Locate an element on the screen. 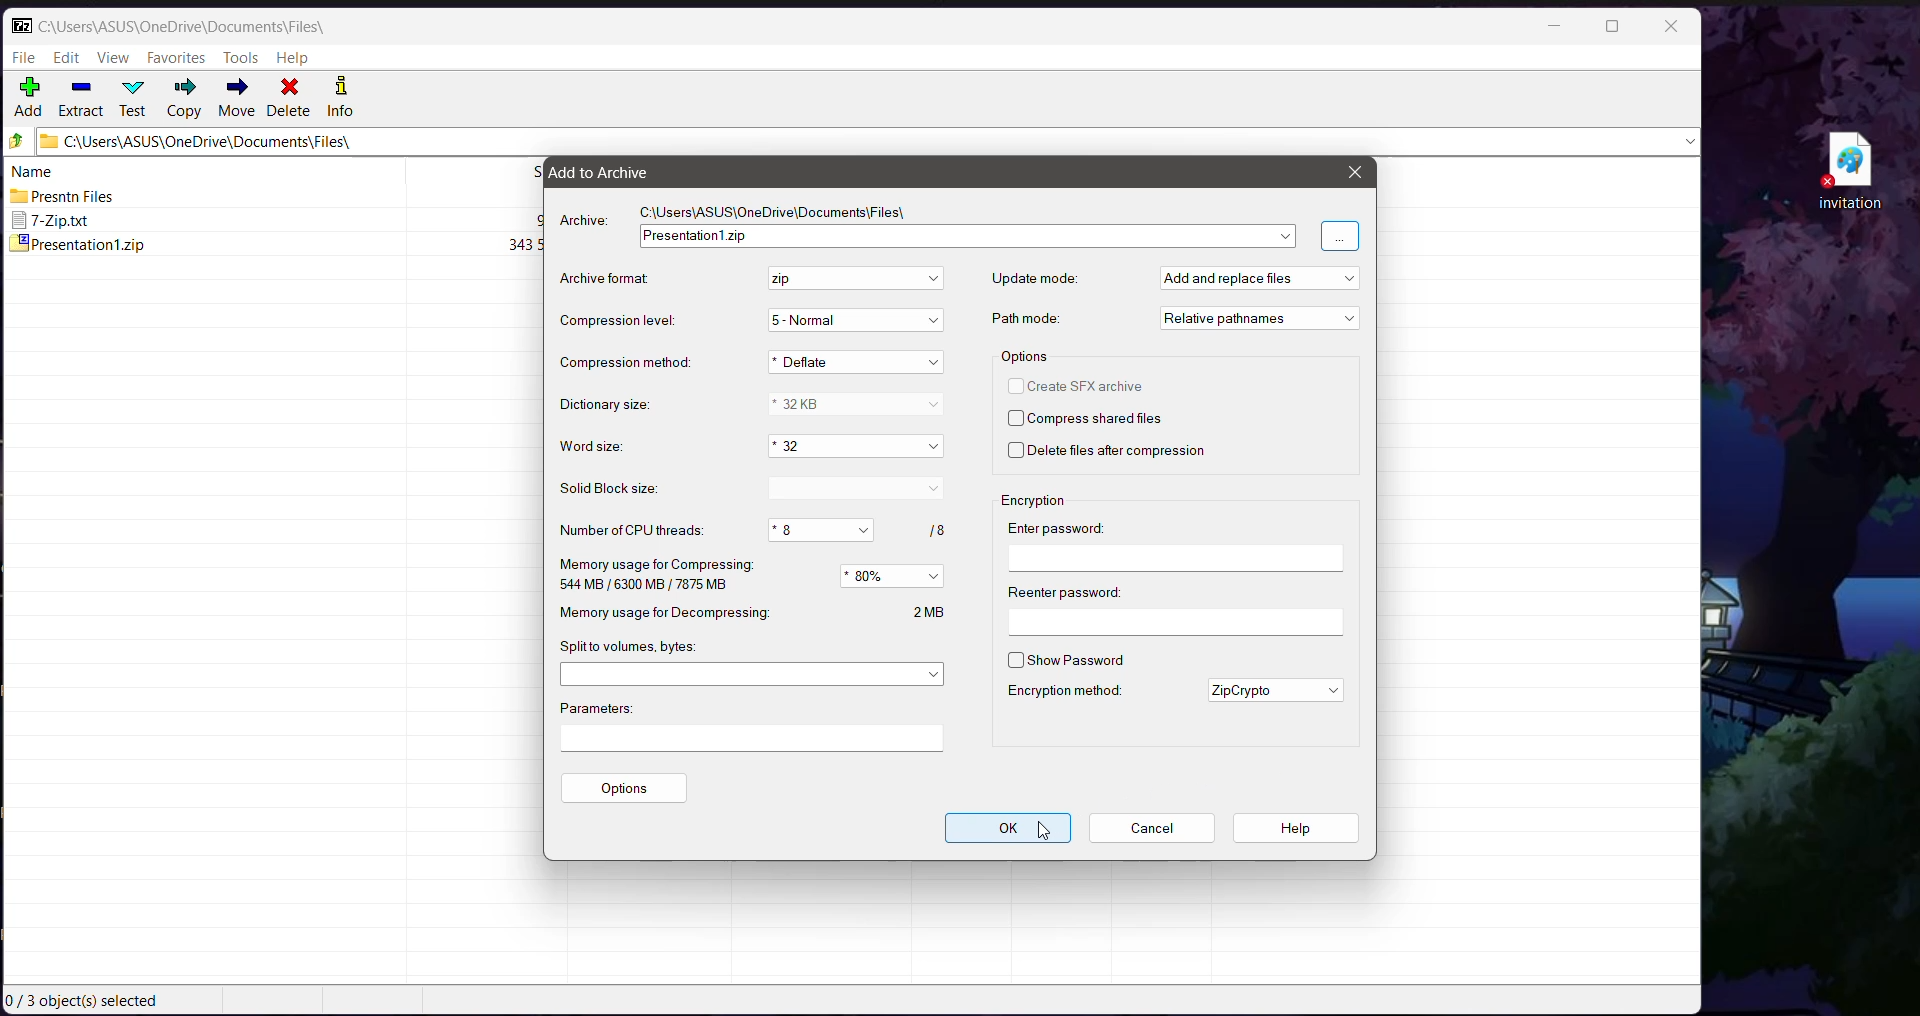 The width and height of the screenshot is (1920, 1016). Application Logo is located at coordinates (22, 25).